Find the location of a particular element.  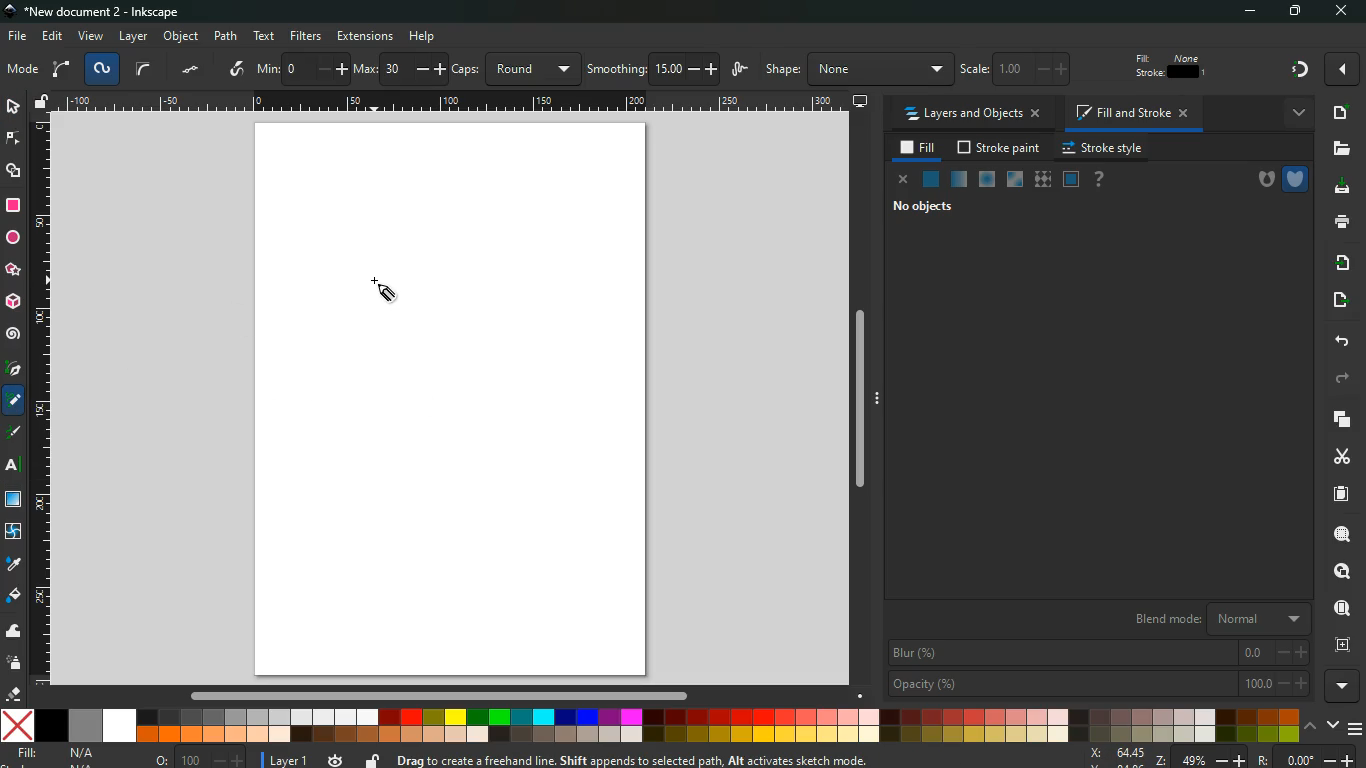

time is located at coordinates (337, 760).